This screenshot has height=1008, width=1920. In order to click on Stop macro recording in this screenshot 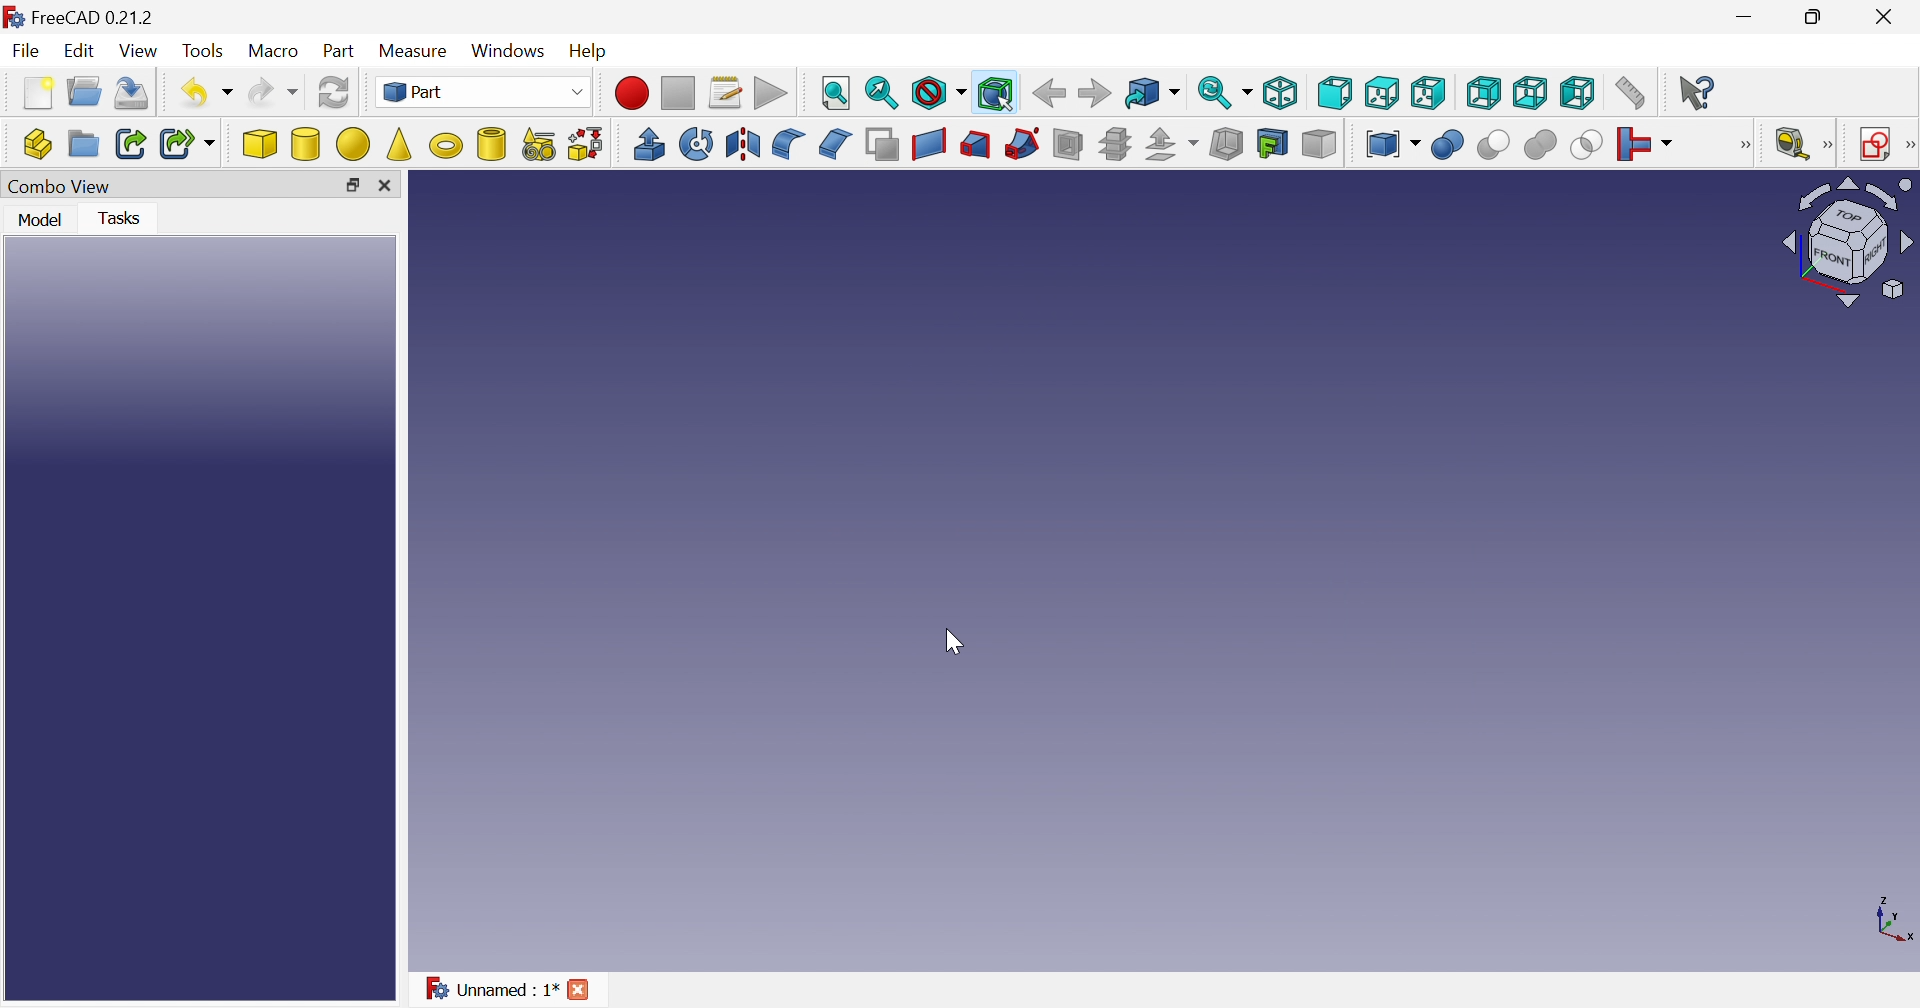, I will do `click(679, 95)`.